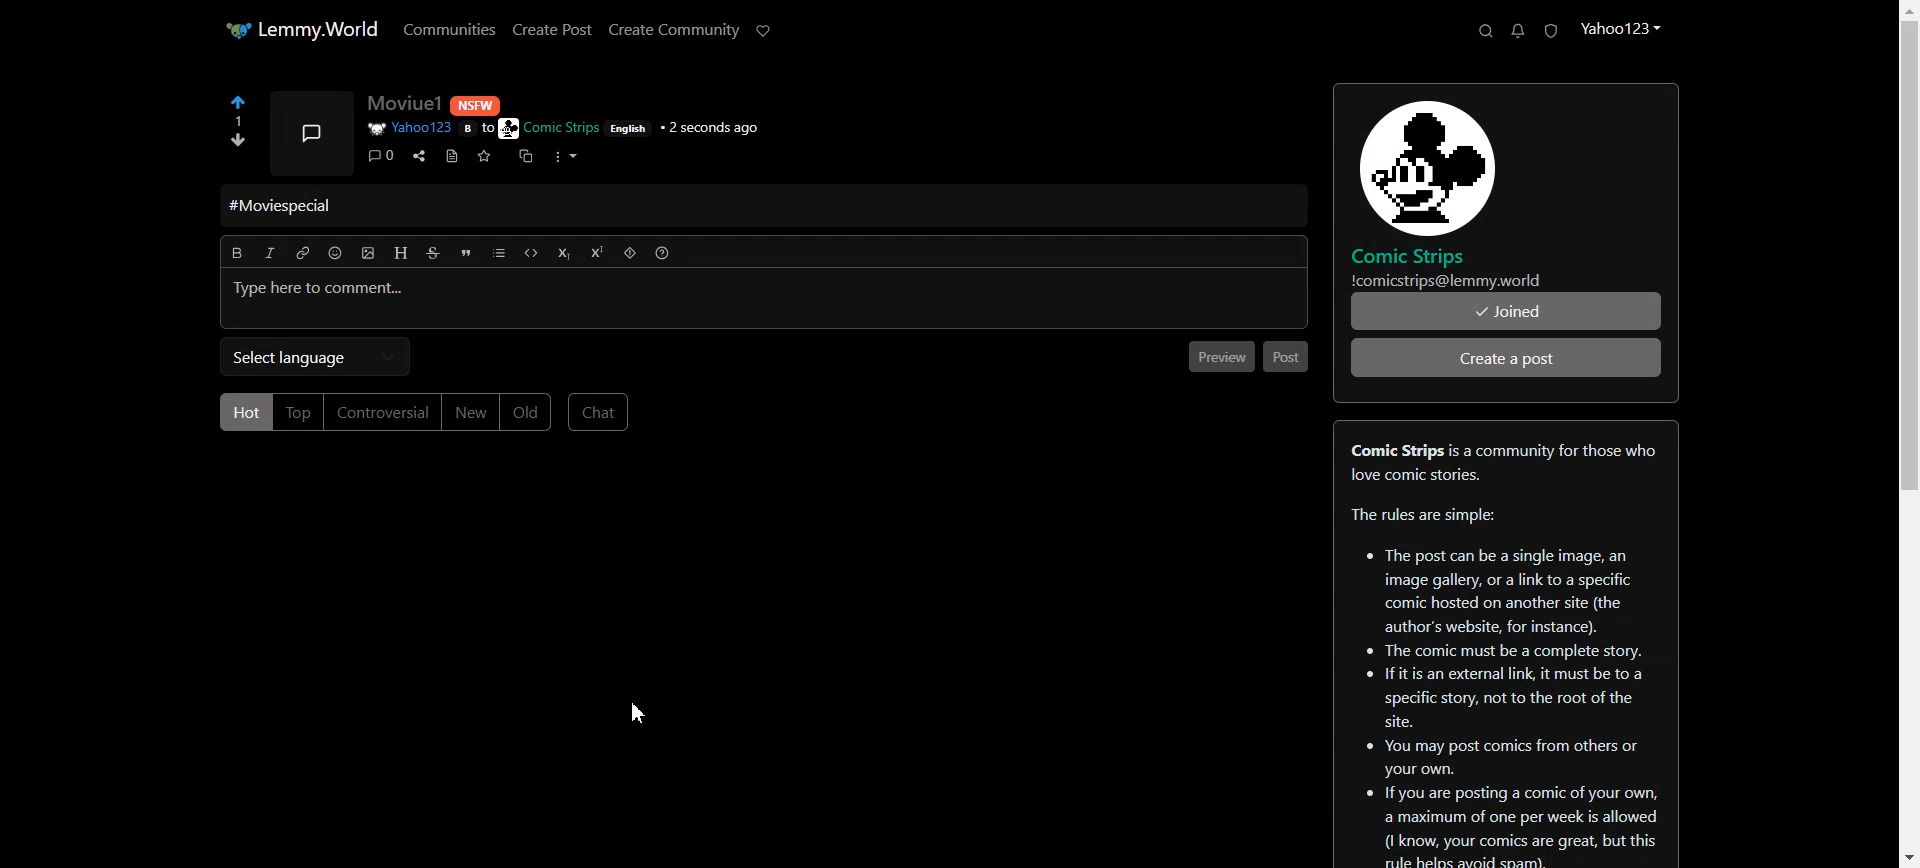 This screenshot has height=868, width=1920. Describe the element at coordinates (238, 256) in the screenshot. I see `Bold ` at that location.